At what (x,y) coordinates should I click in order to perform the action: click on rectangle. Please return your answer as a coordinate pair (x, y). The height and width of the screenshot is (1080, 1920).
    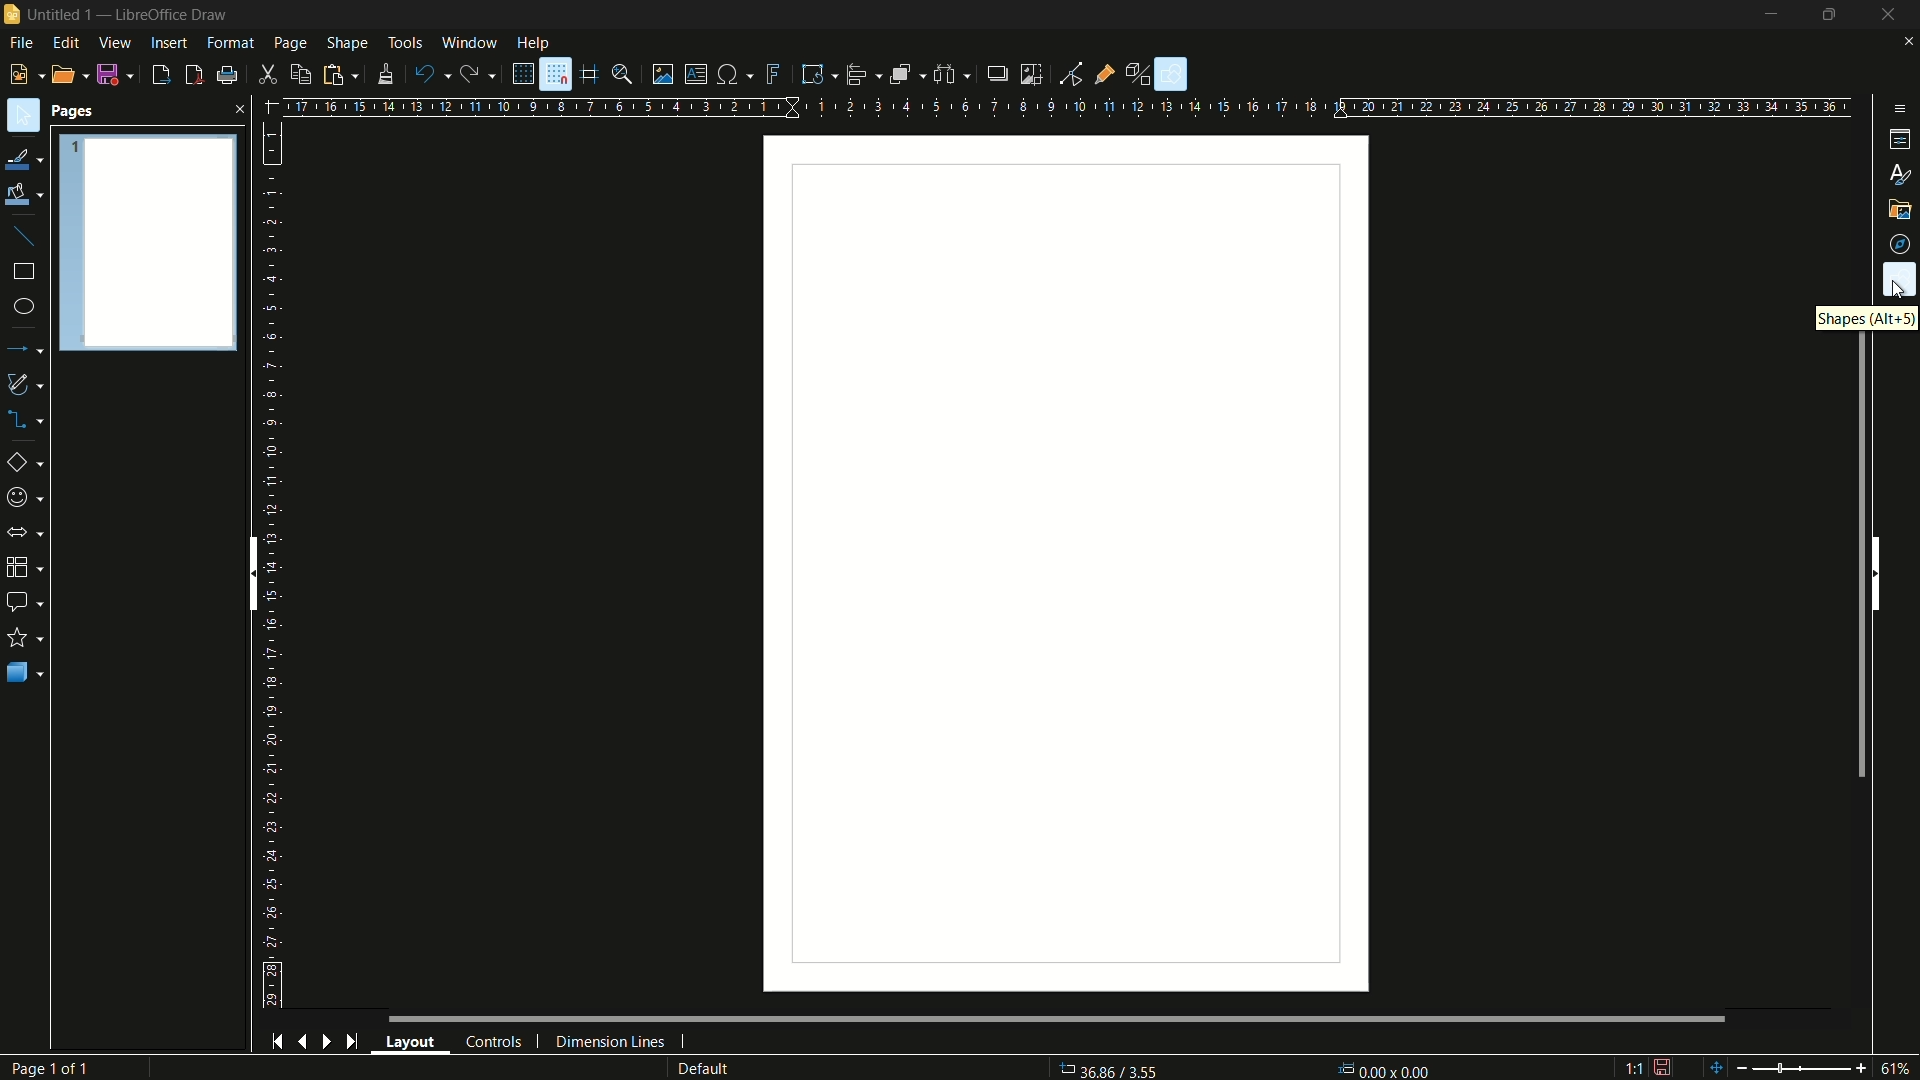
    Looking at the image, I should click on (24, 271).